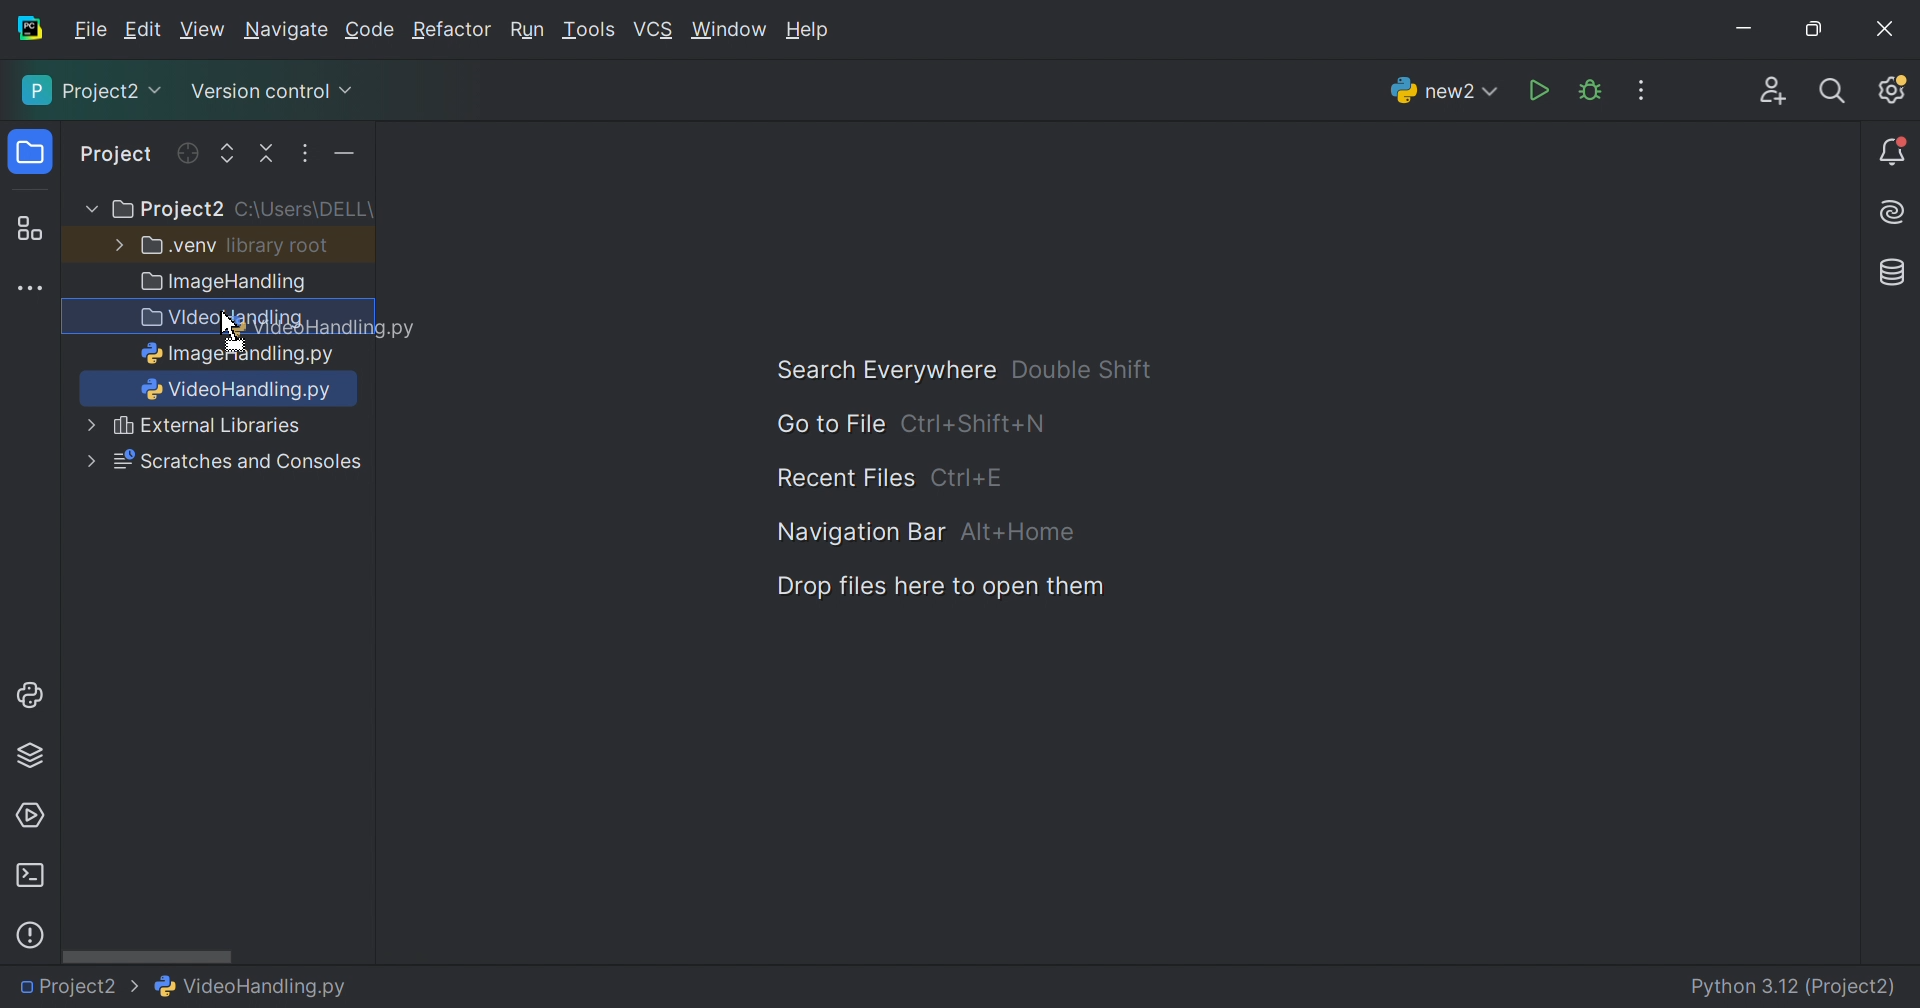  What do you see at coordinates (1773, 94) in the screenshot?
I see `Code with me` at bounding box center [1773, 94].